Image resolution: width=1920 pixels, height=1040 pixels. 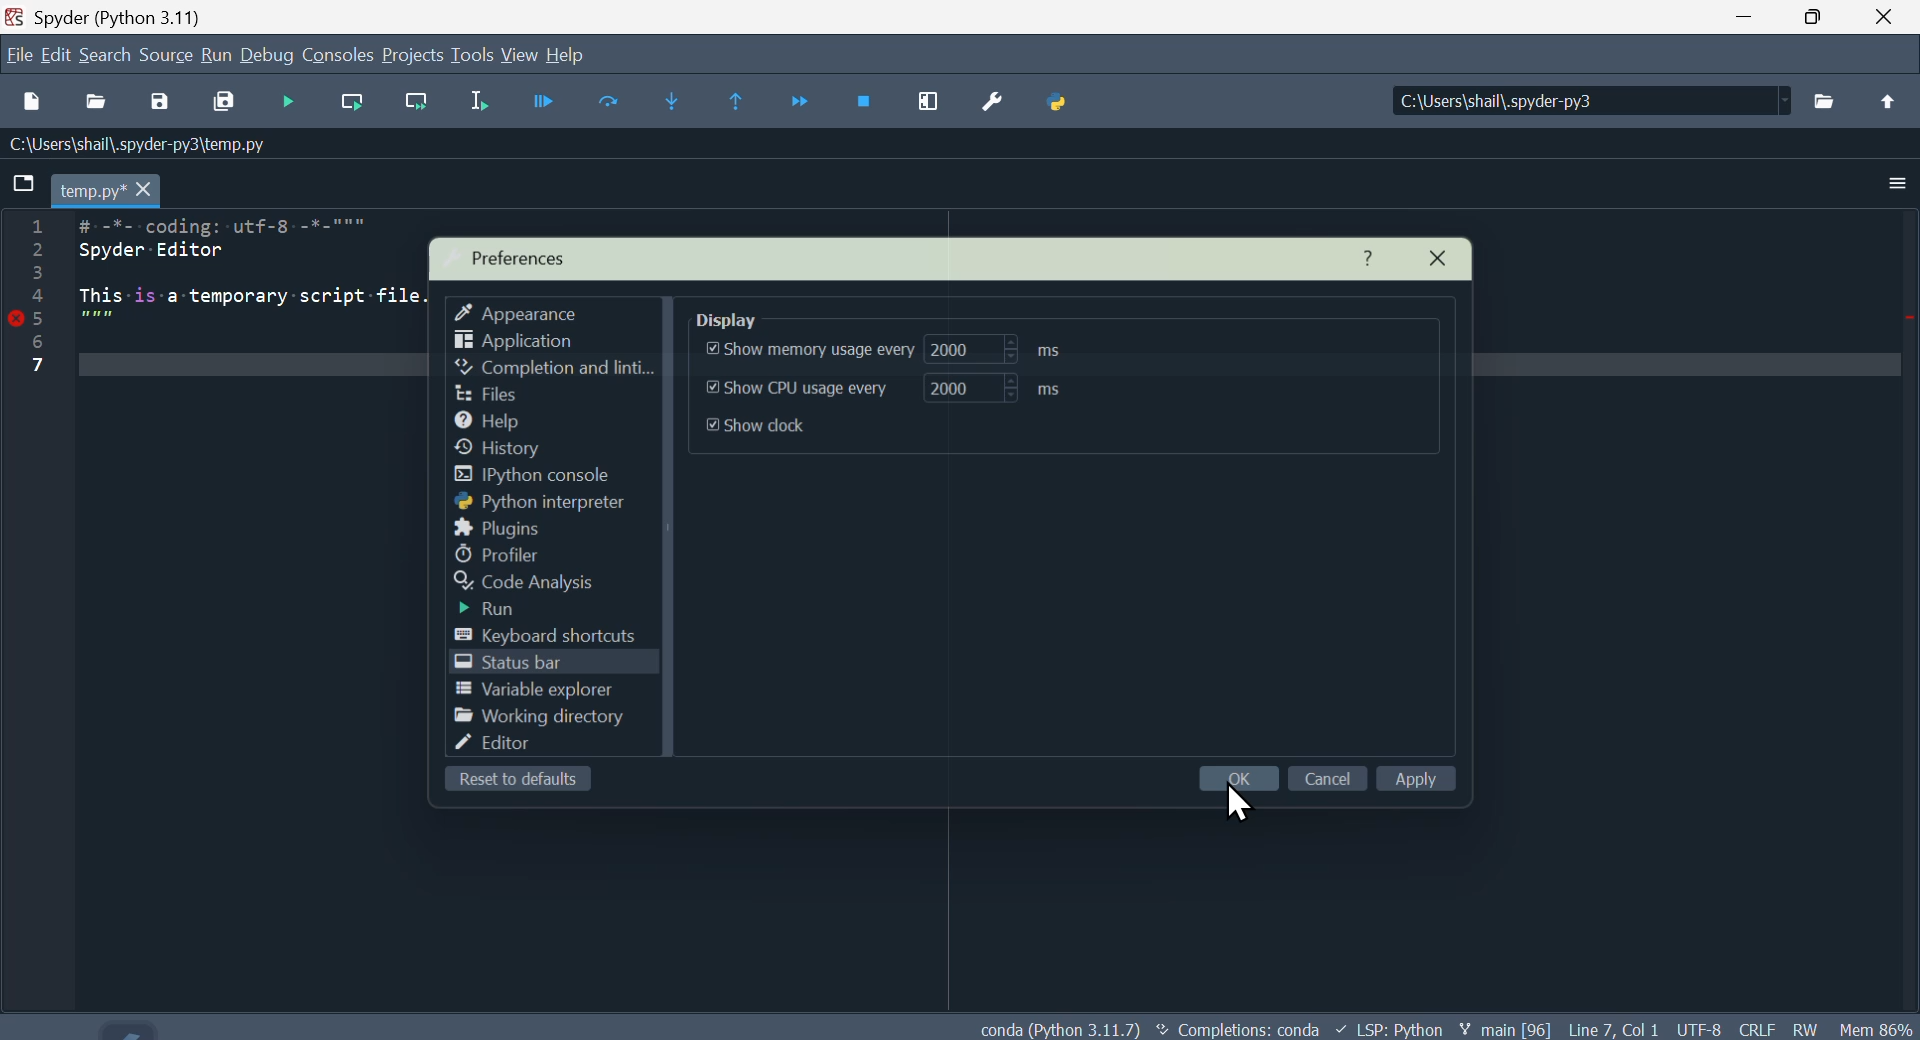 I want to click on Run File, so click(x=530, y=99).